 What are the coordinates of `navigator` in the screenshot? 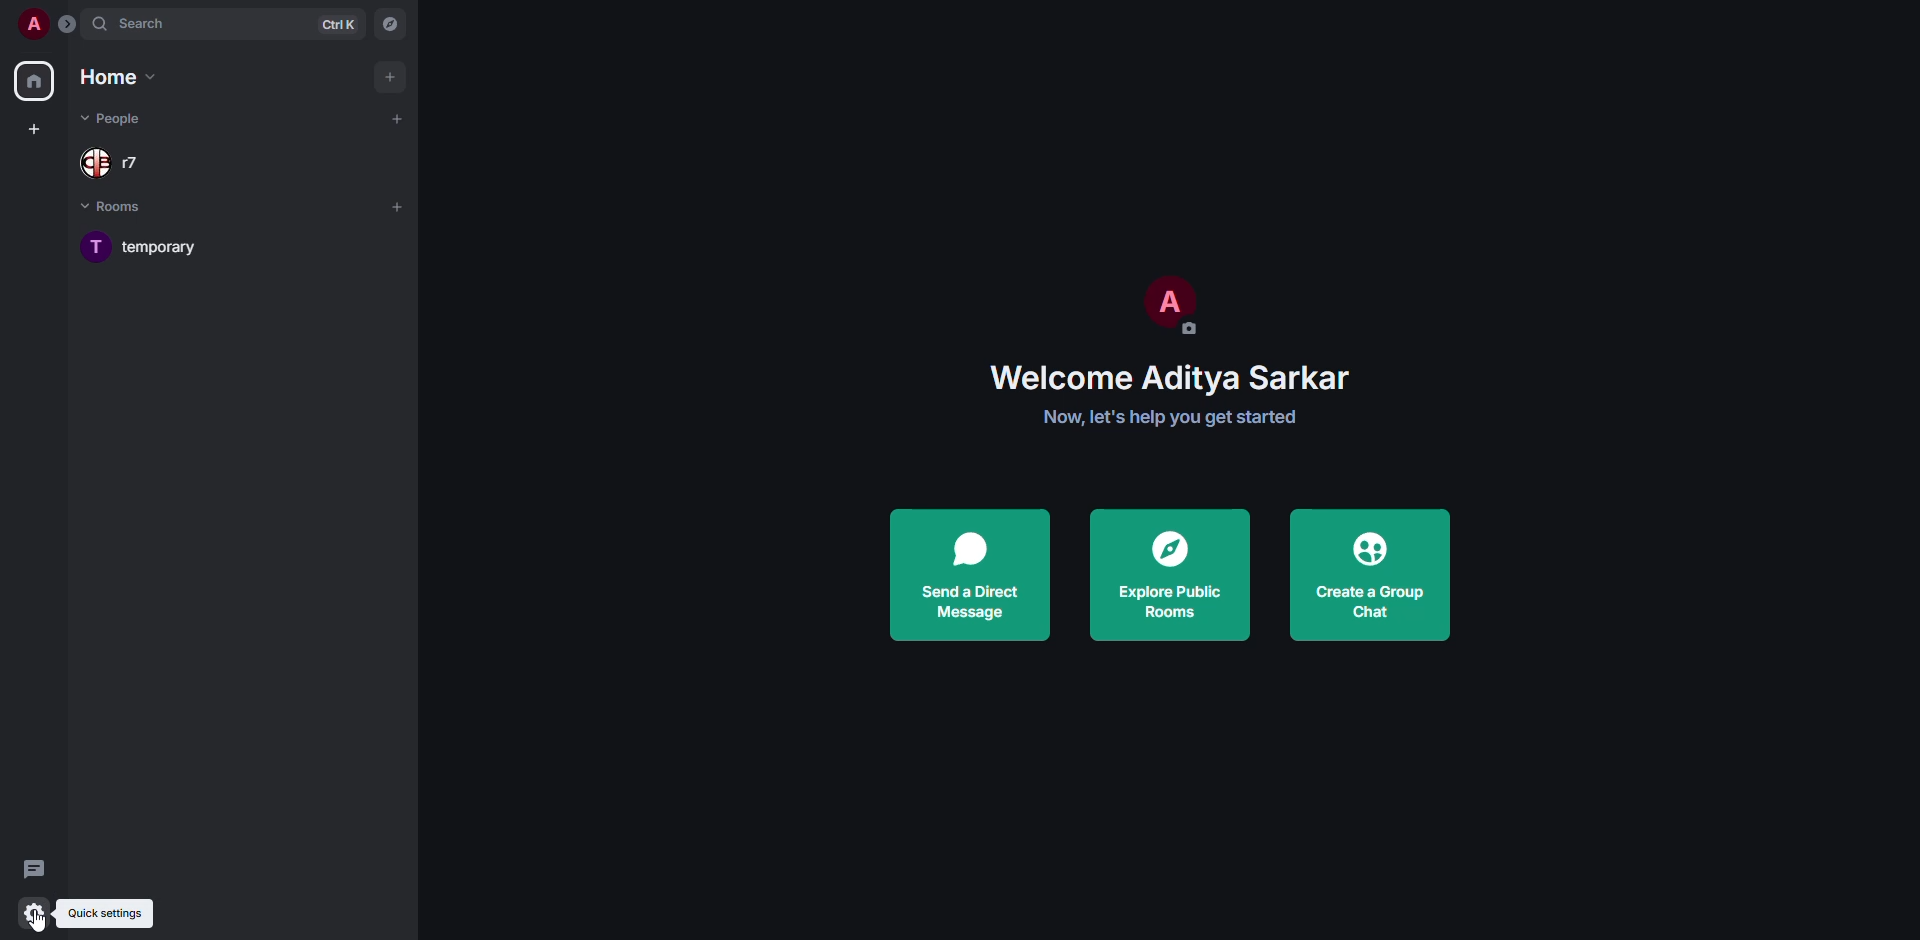 It's located at (390, 26).